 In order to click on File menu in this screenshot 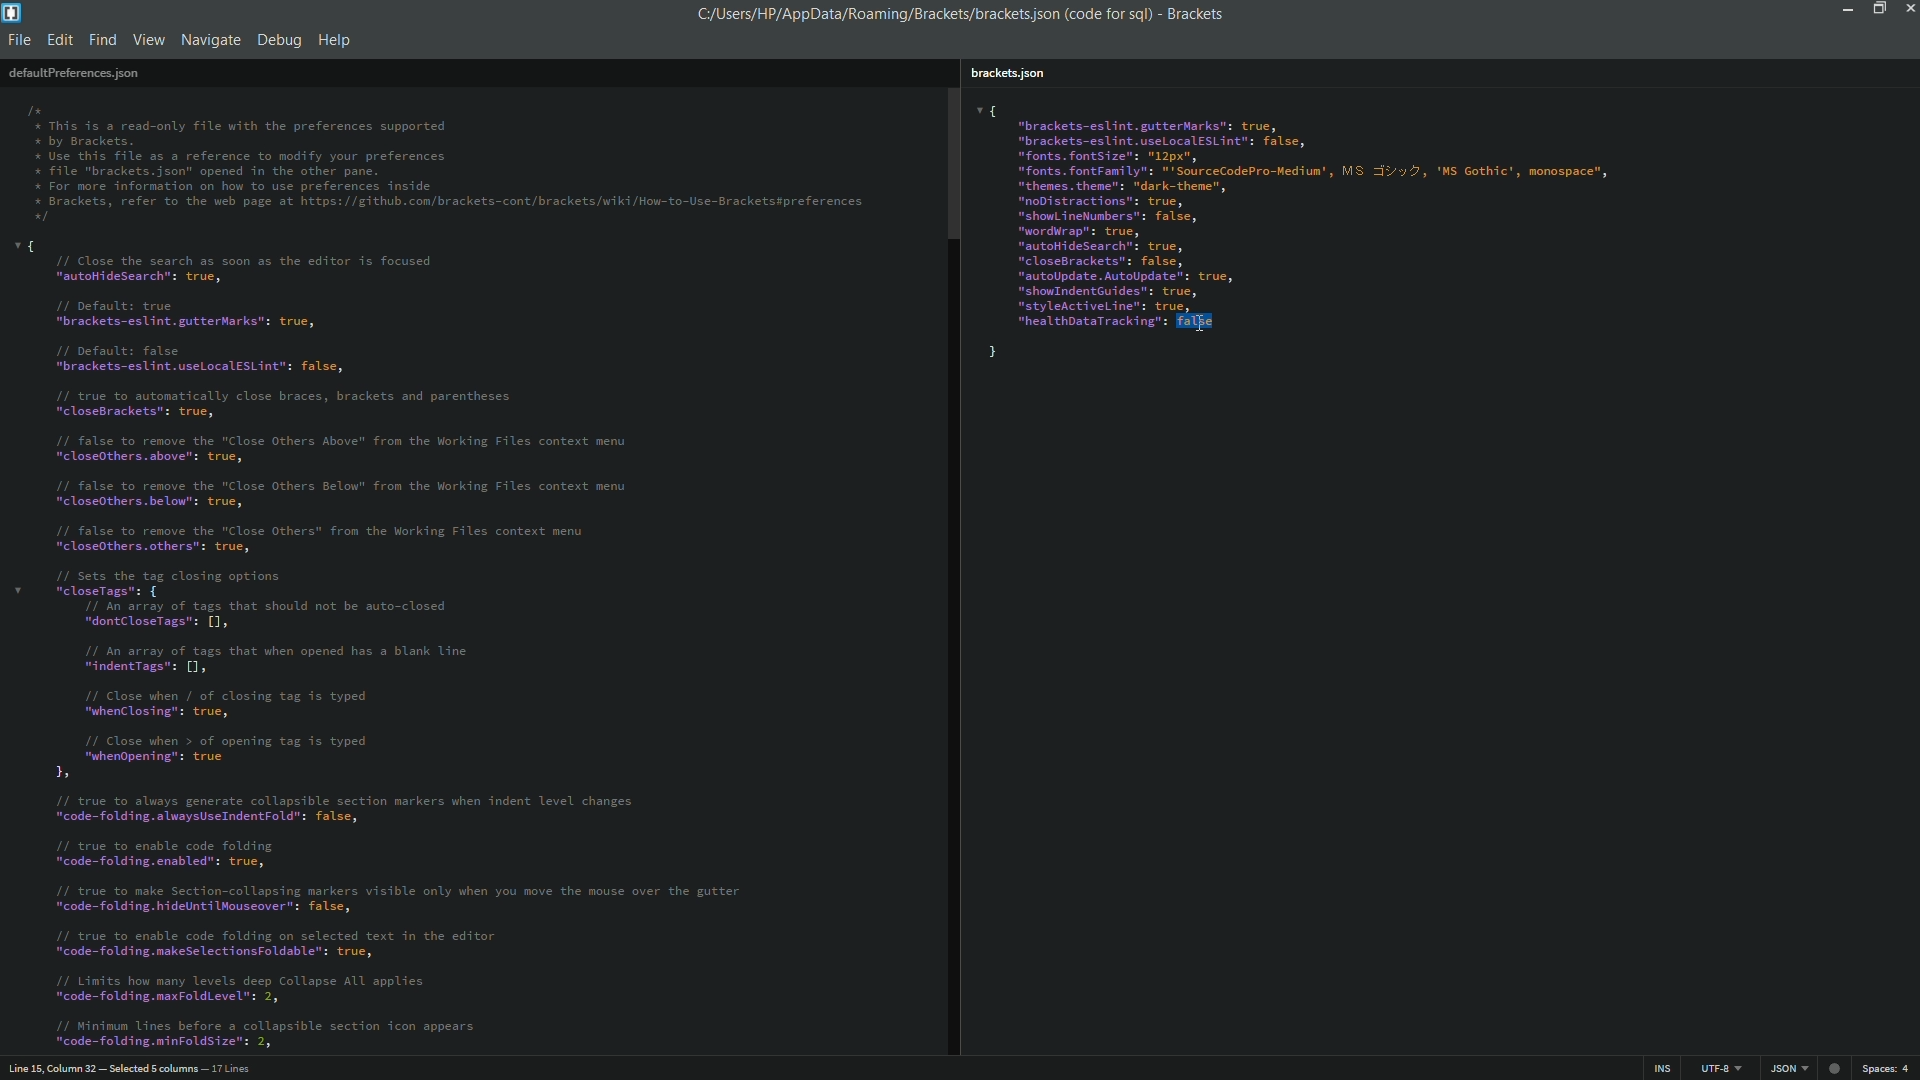, I will do `click(19, 42)`.